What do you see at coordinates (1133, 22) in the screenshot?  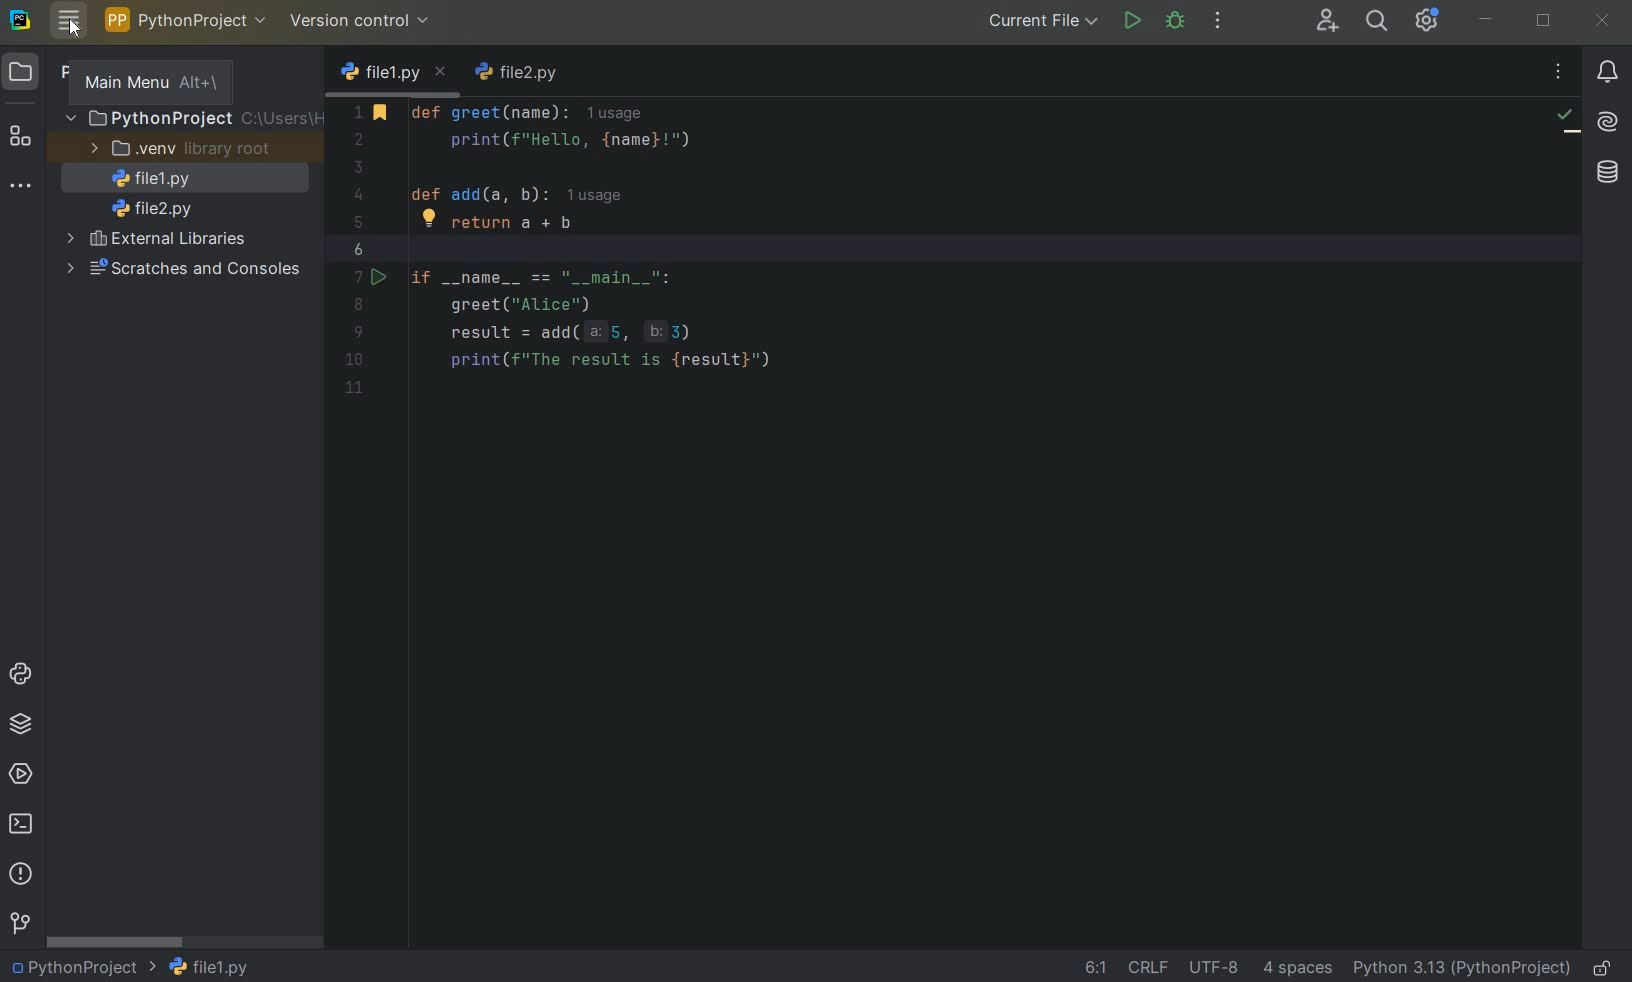 I see `run` at bounding box center [1133, 22].